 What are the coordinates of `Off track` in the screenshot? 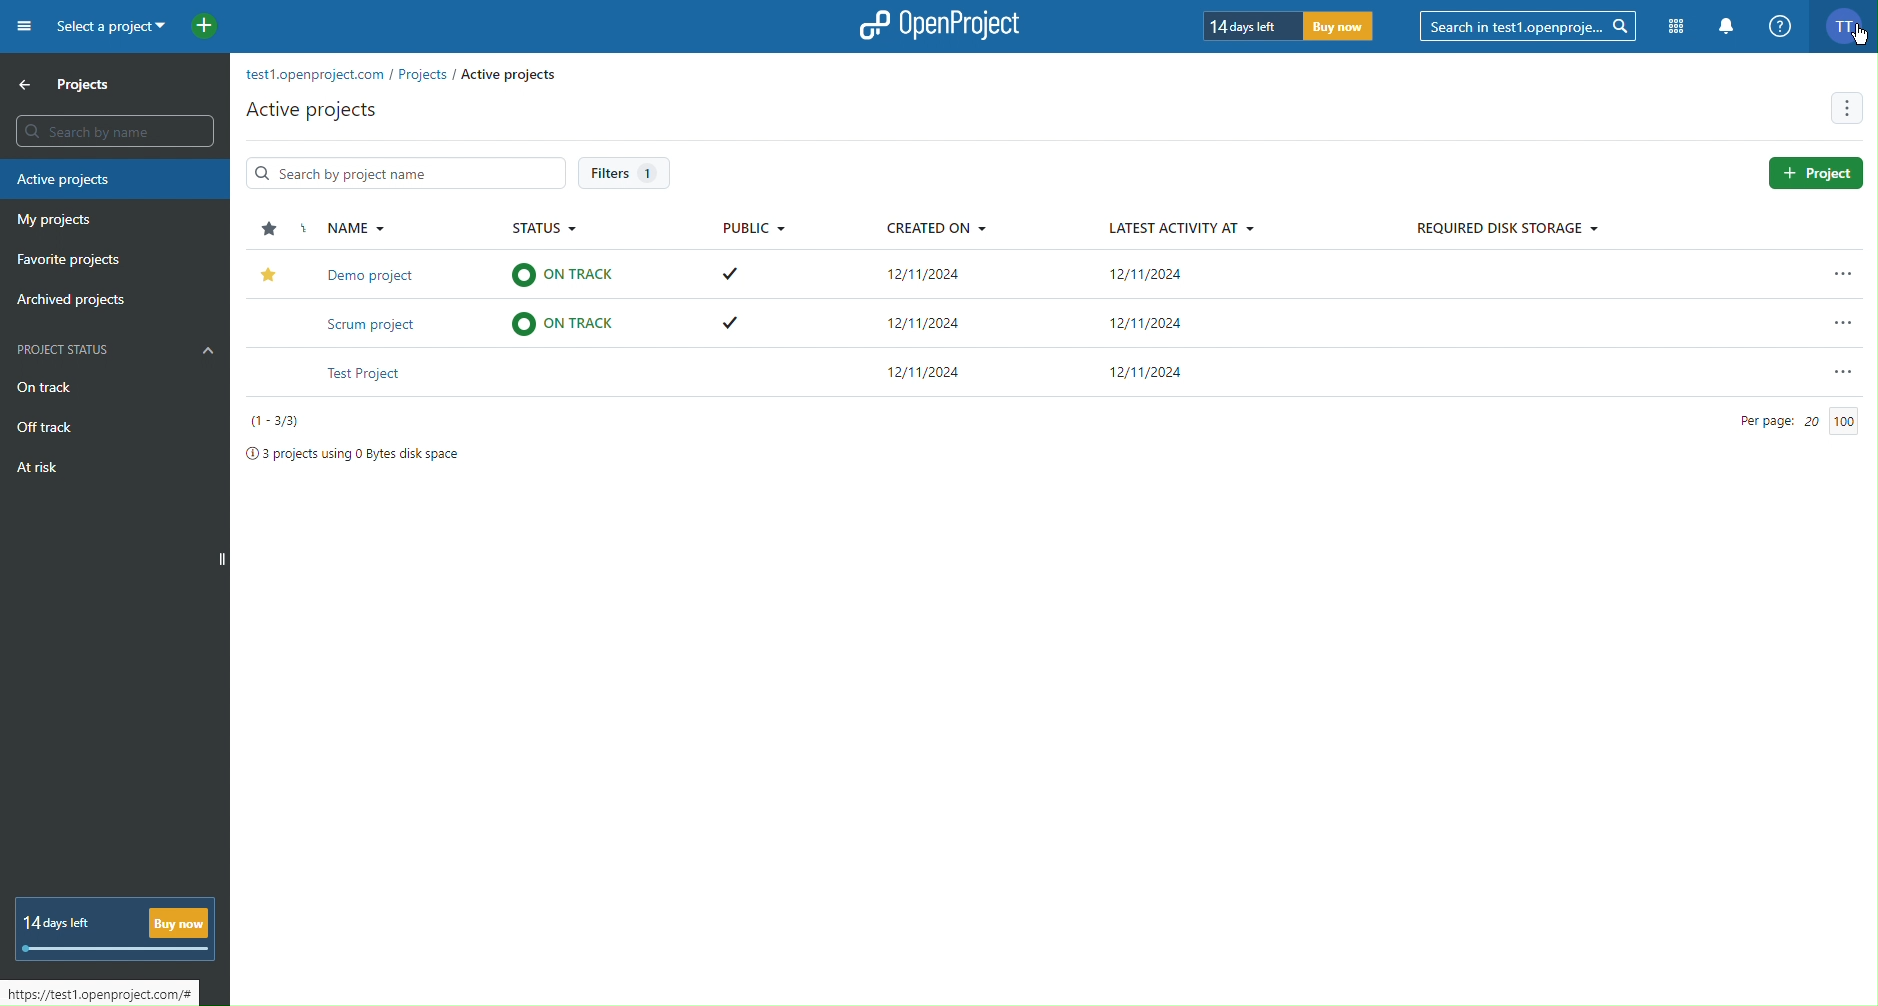 It's located at (45, 426).